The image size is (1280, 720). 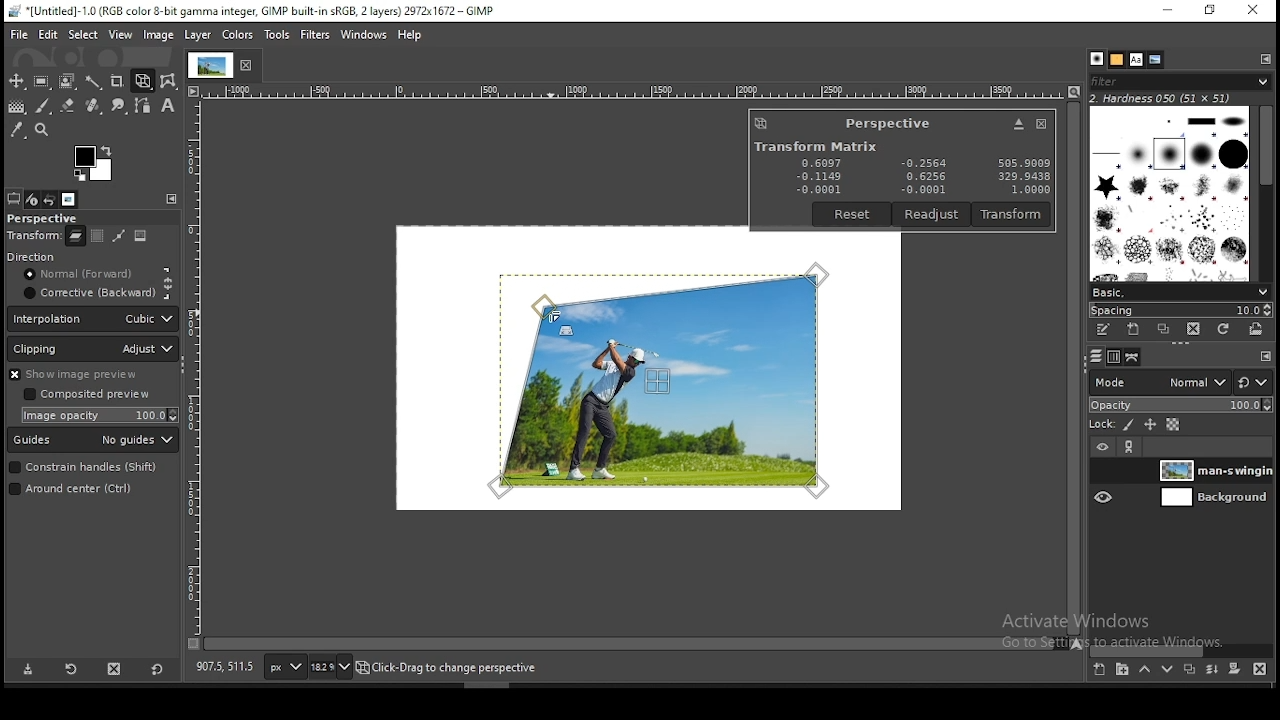 I want to click on minimize, so click(x=1167, y=10).